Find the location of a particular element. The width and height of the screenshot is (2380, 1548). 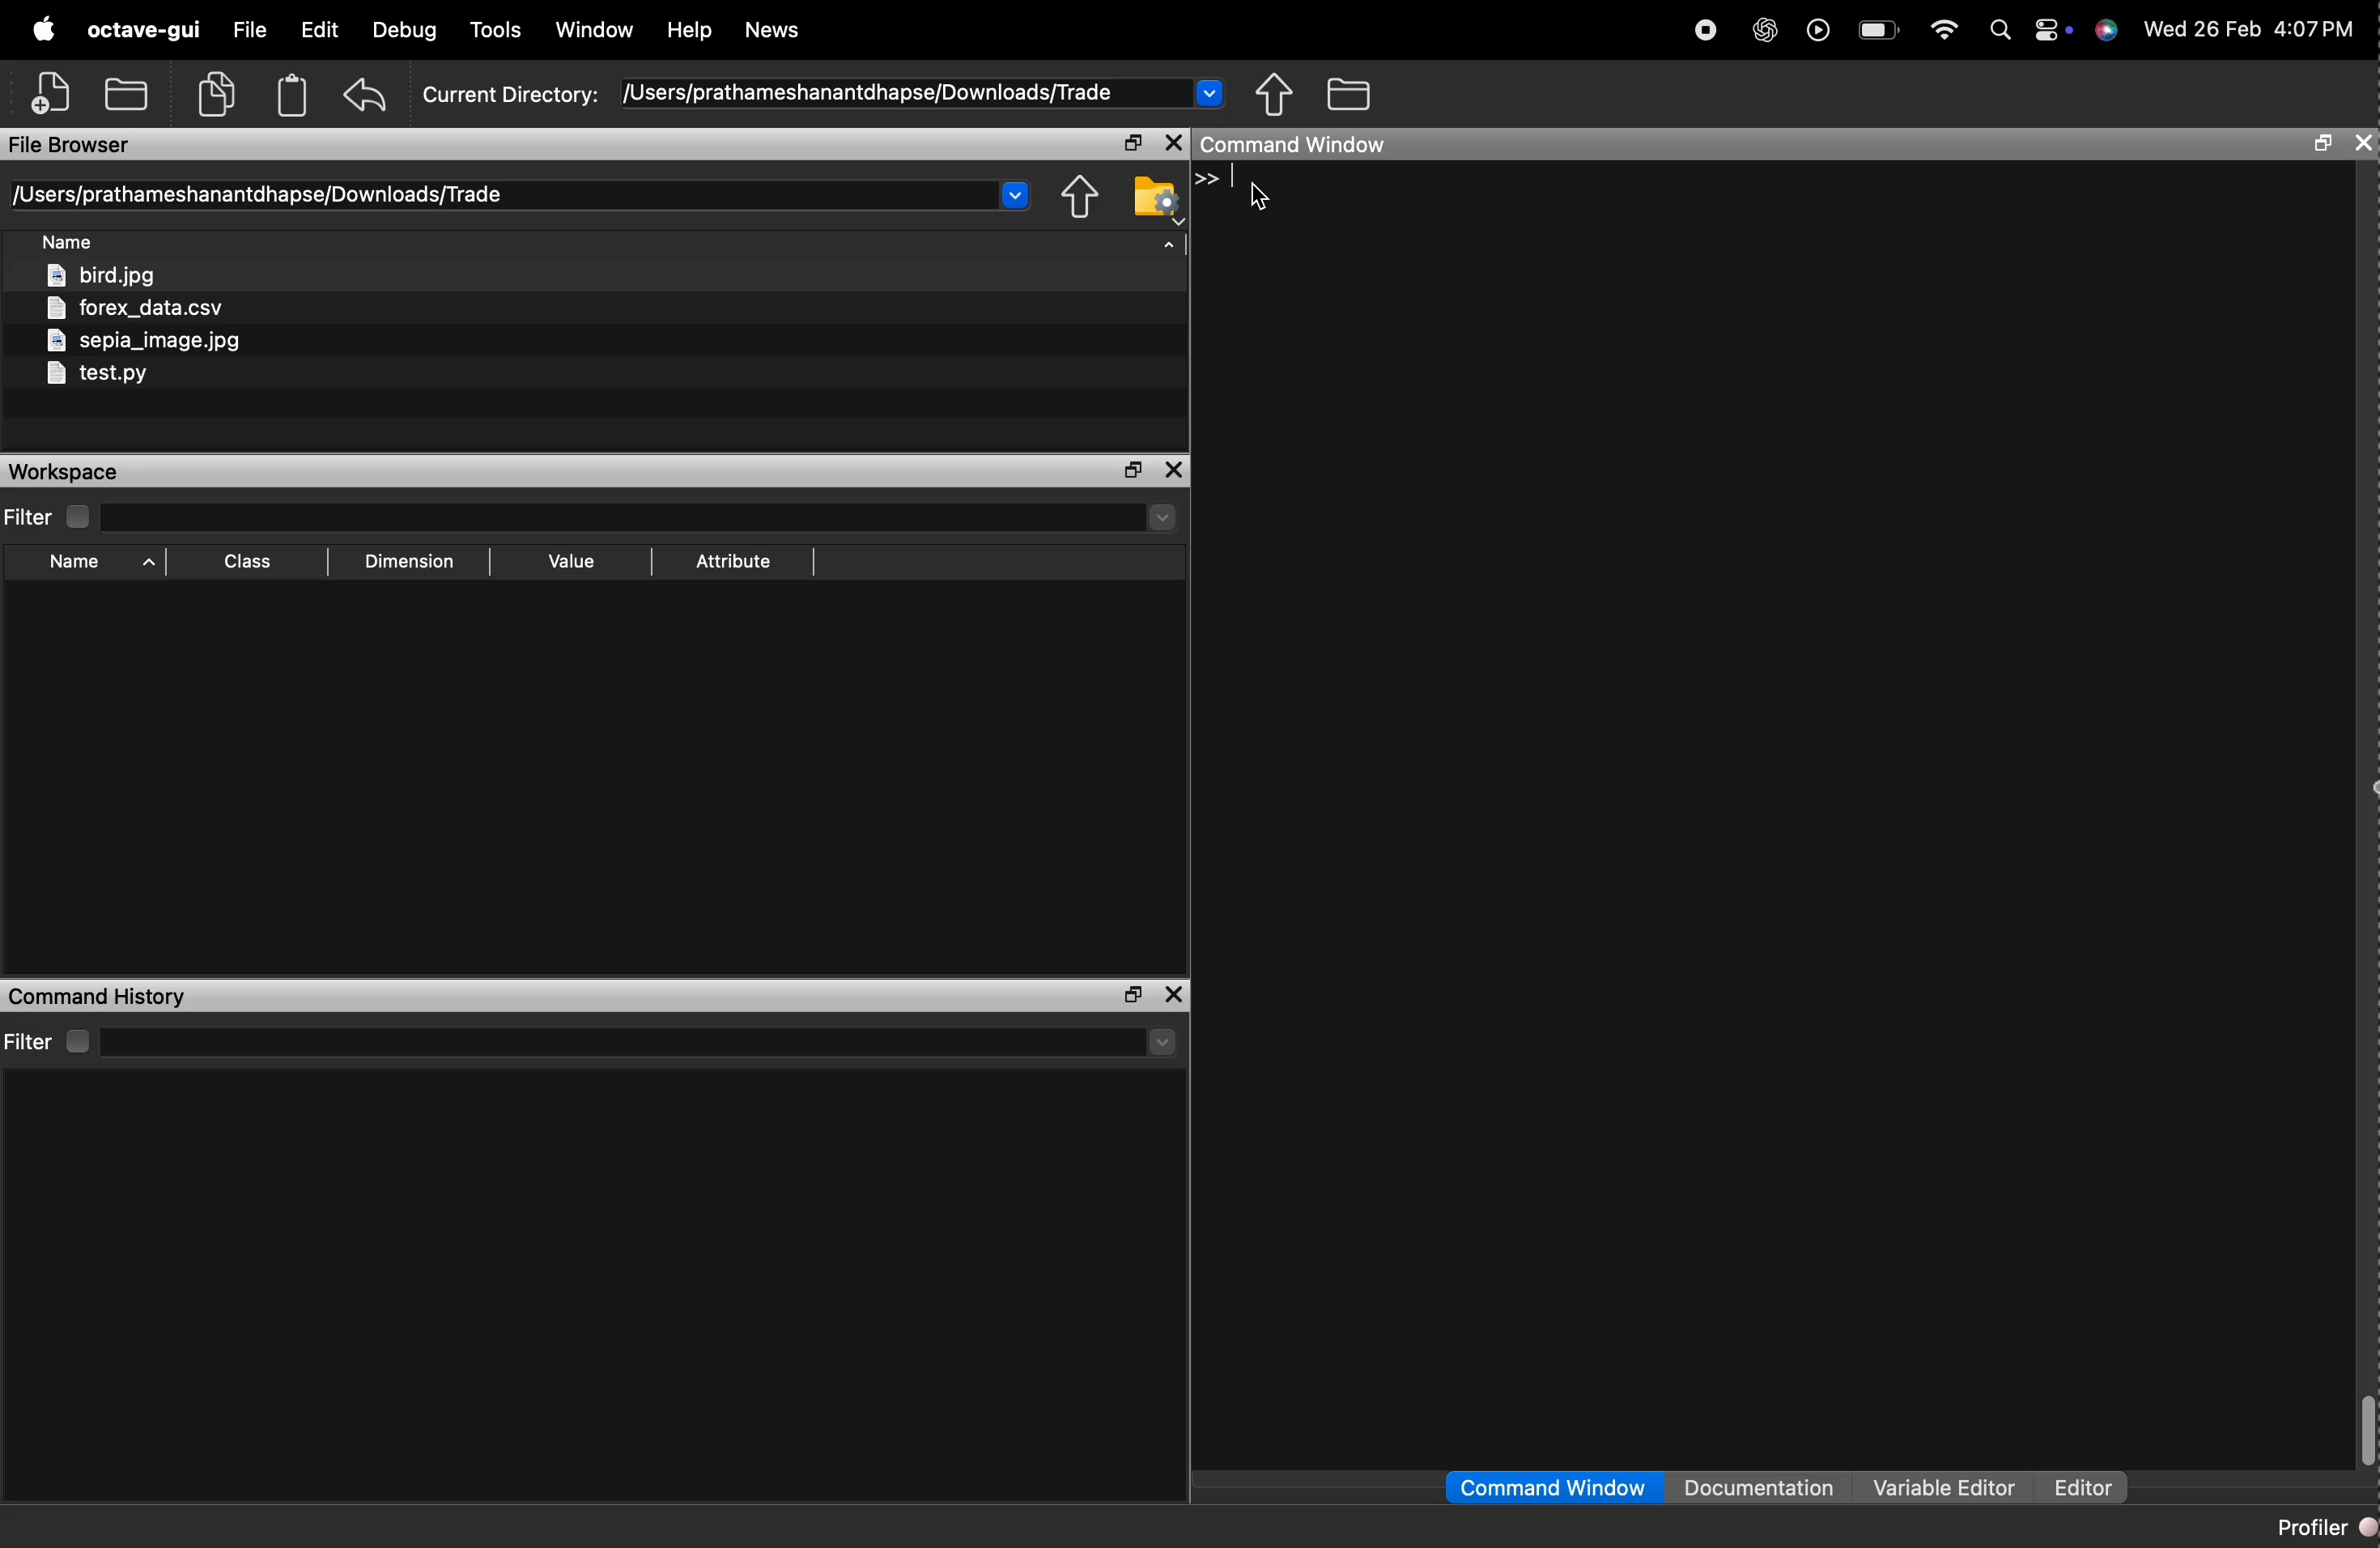

battery is located at coordinates (1881, 29).